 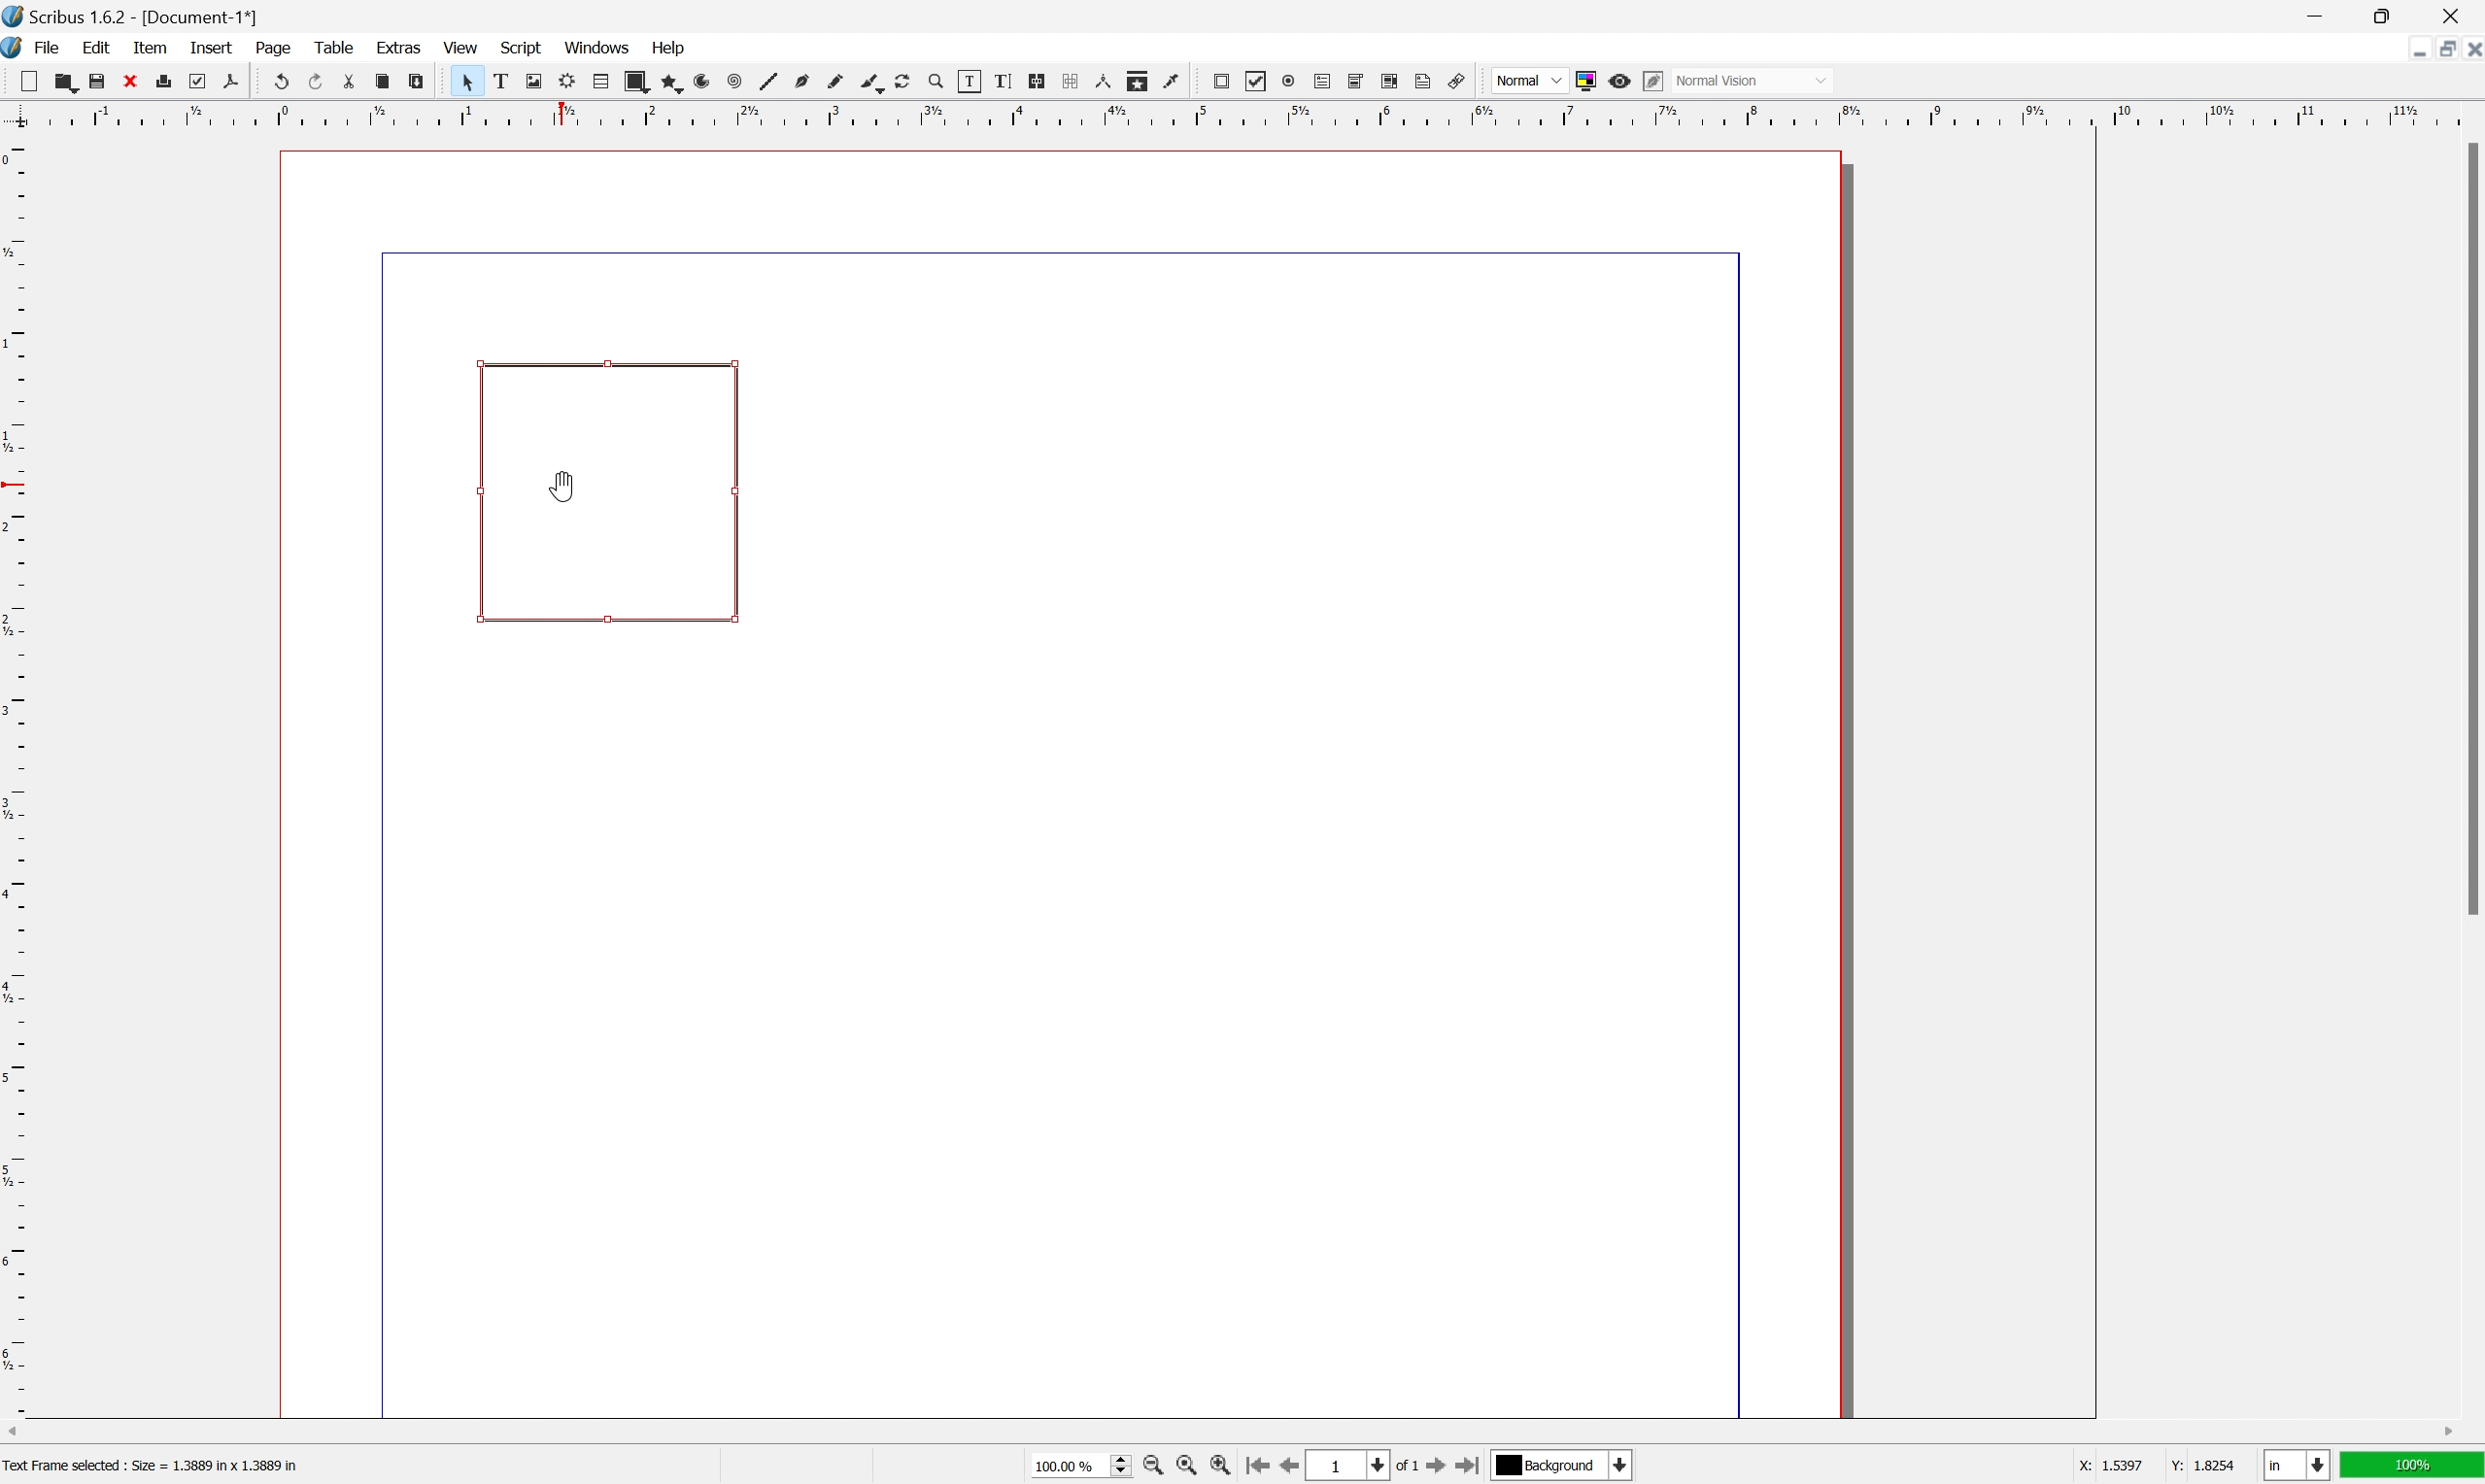 I want to click on restore down, so click(x=2389, y=15).